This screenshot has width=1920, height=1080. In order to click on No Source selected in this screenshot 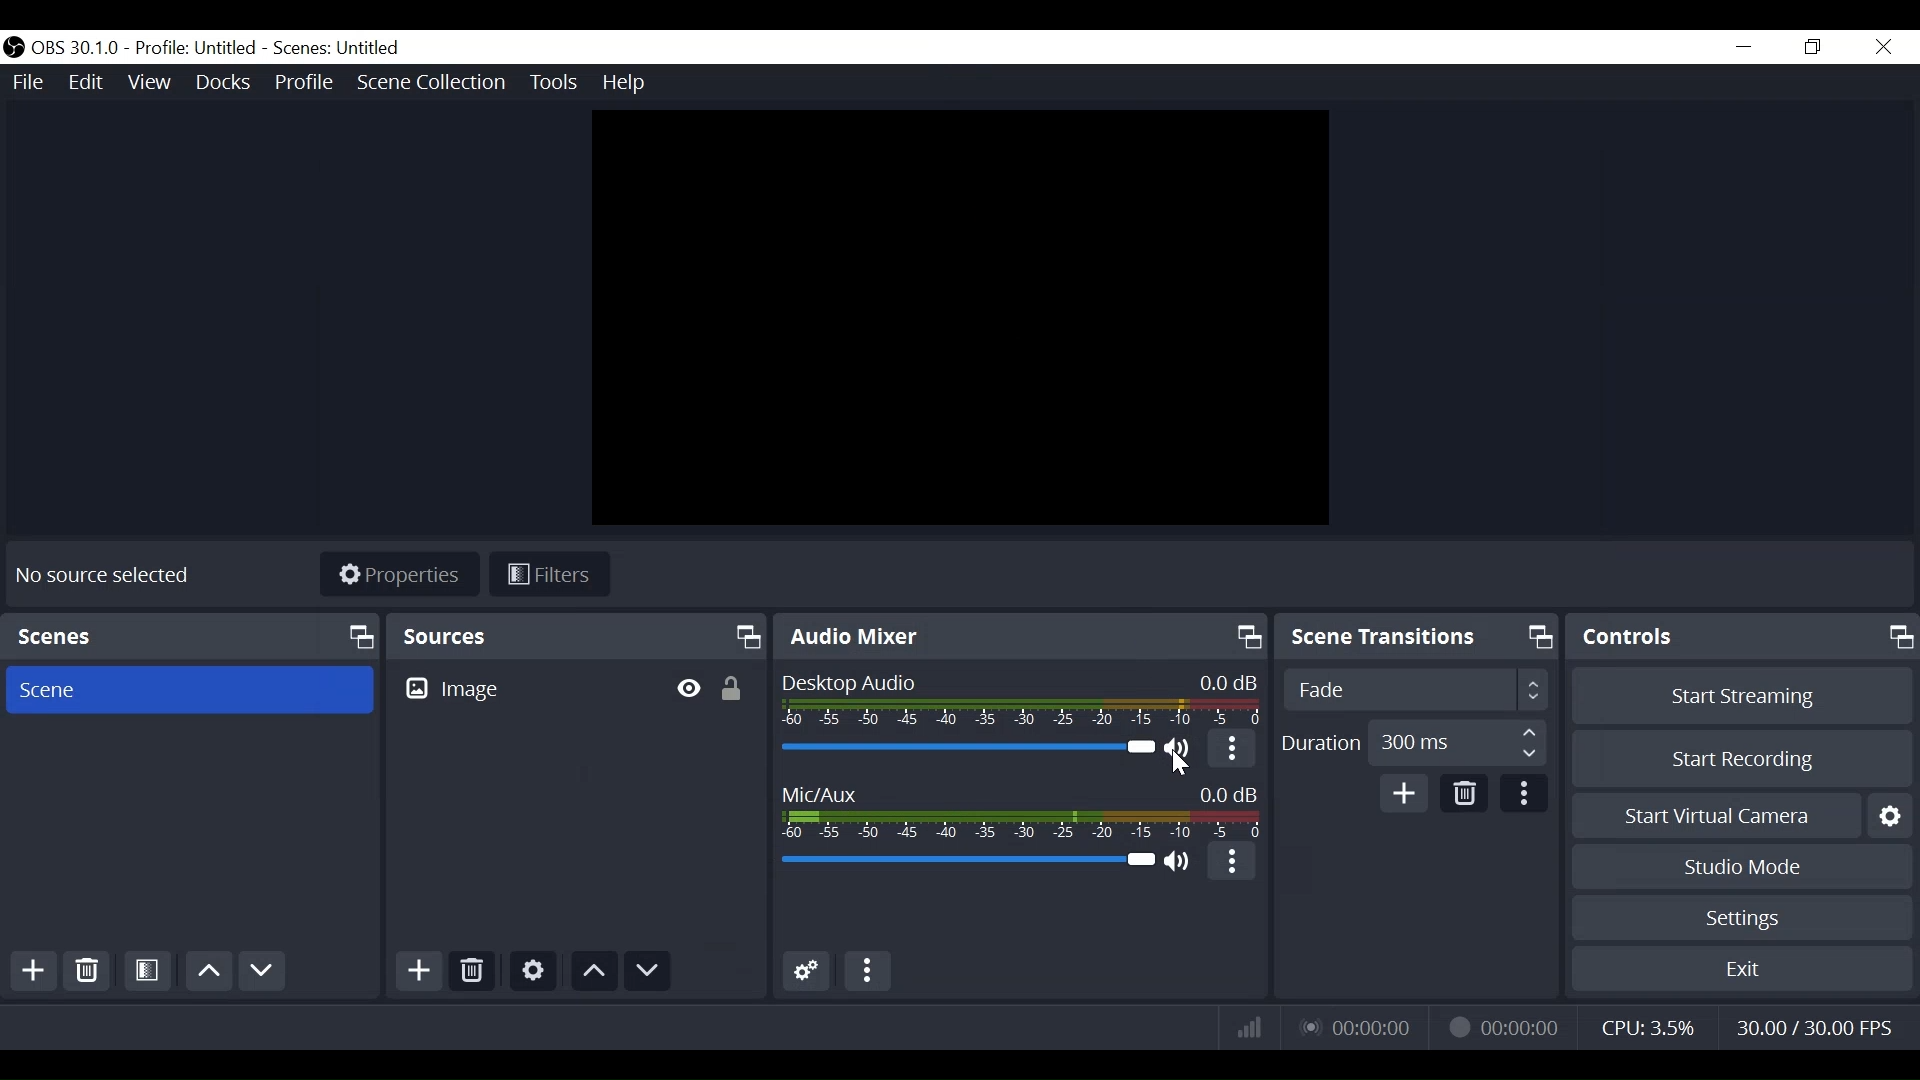, I will do `click(109, 574)`.